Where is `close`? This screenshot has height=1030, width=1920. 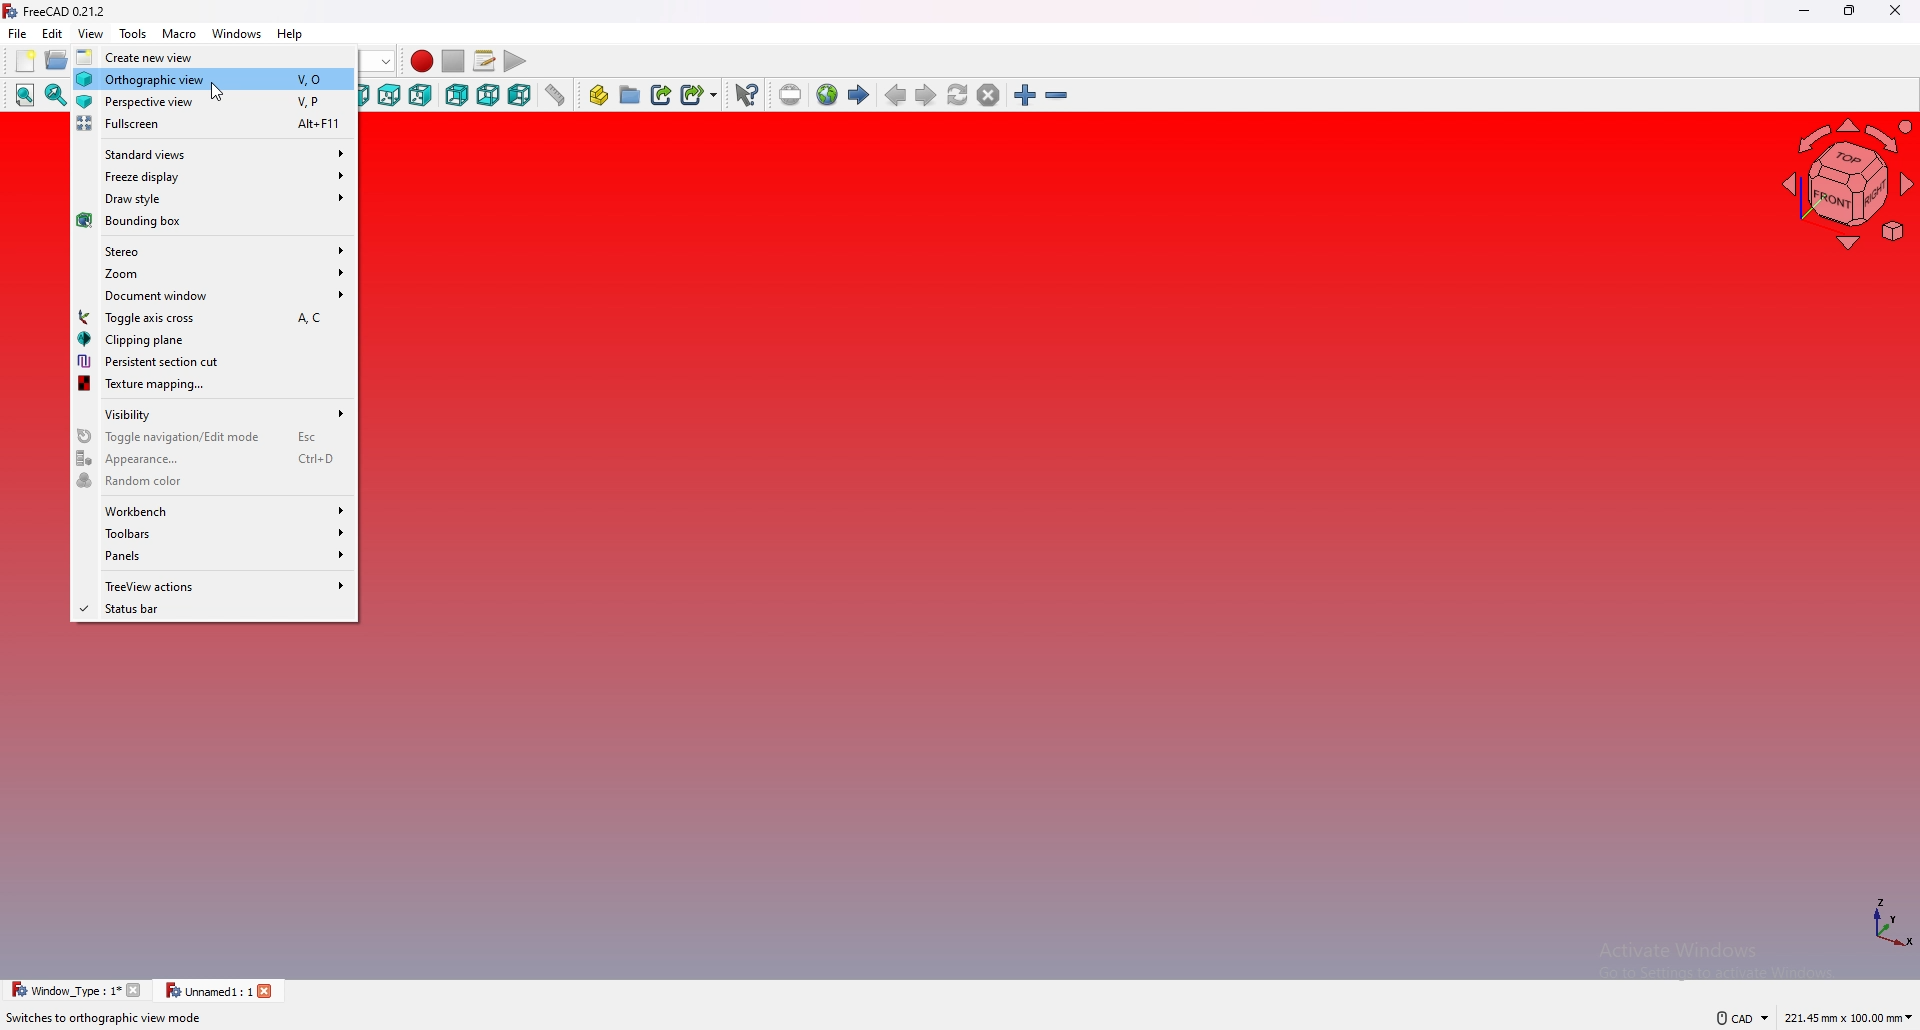 close is located at coordinates (268, 990).